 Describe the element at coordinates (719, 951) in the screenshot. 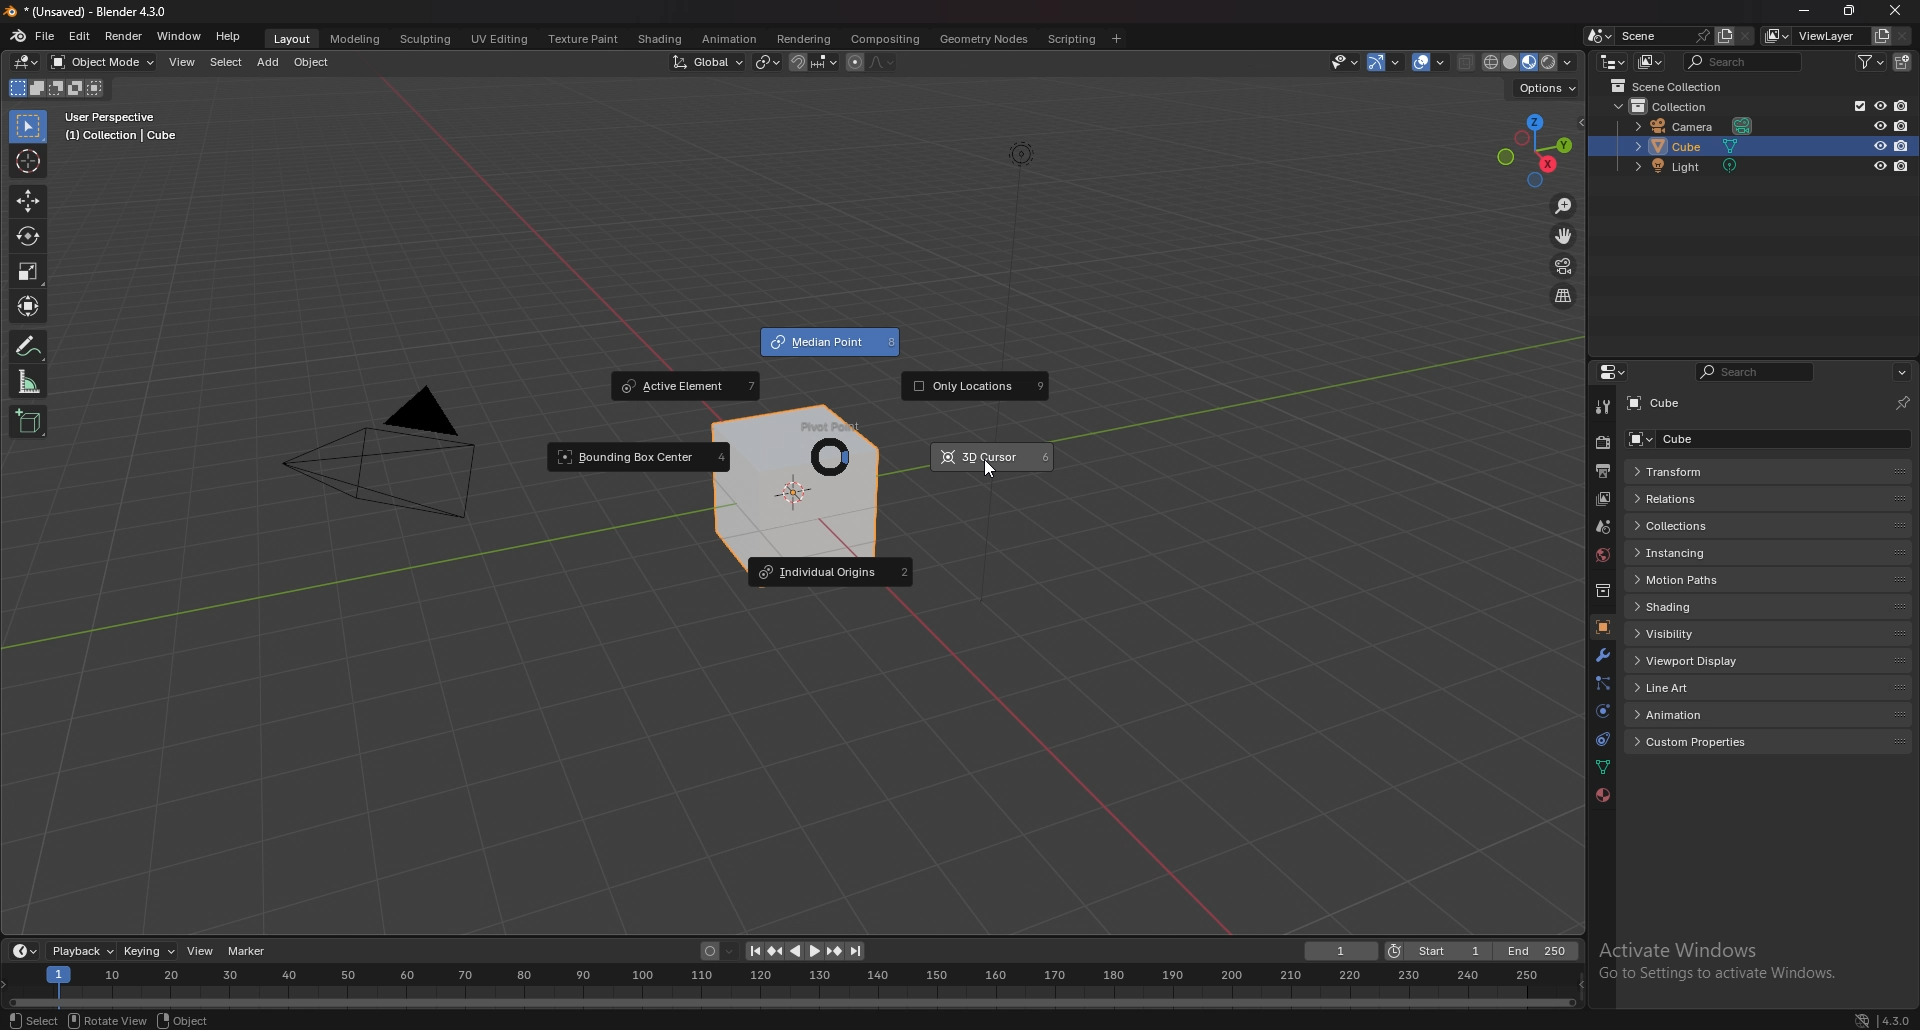

I see `auto keying` at that location.